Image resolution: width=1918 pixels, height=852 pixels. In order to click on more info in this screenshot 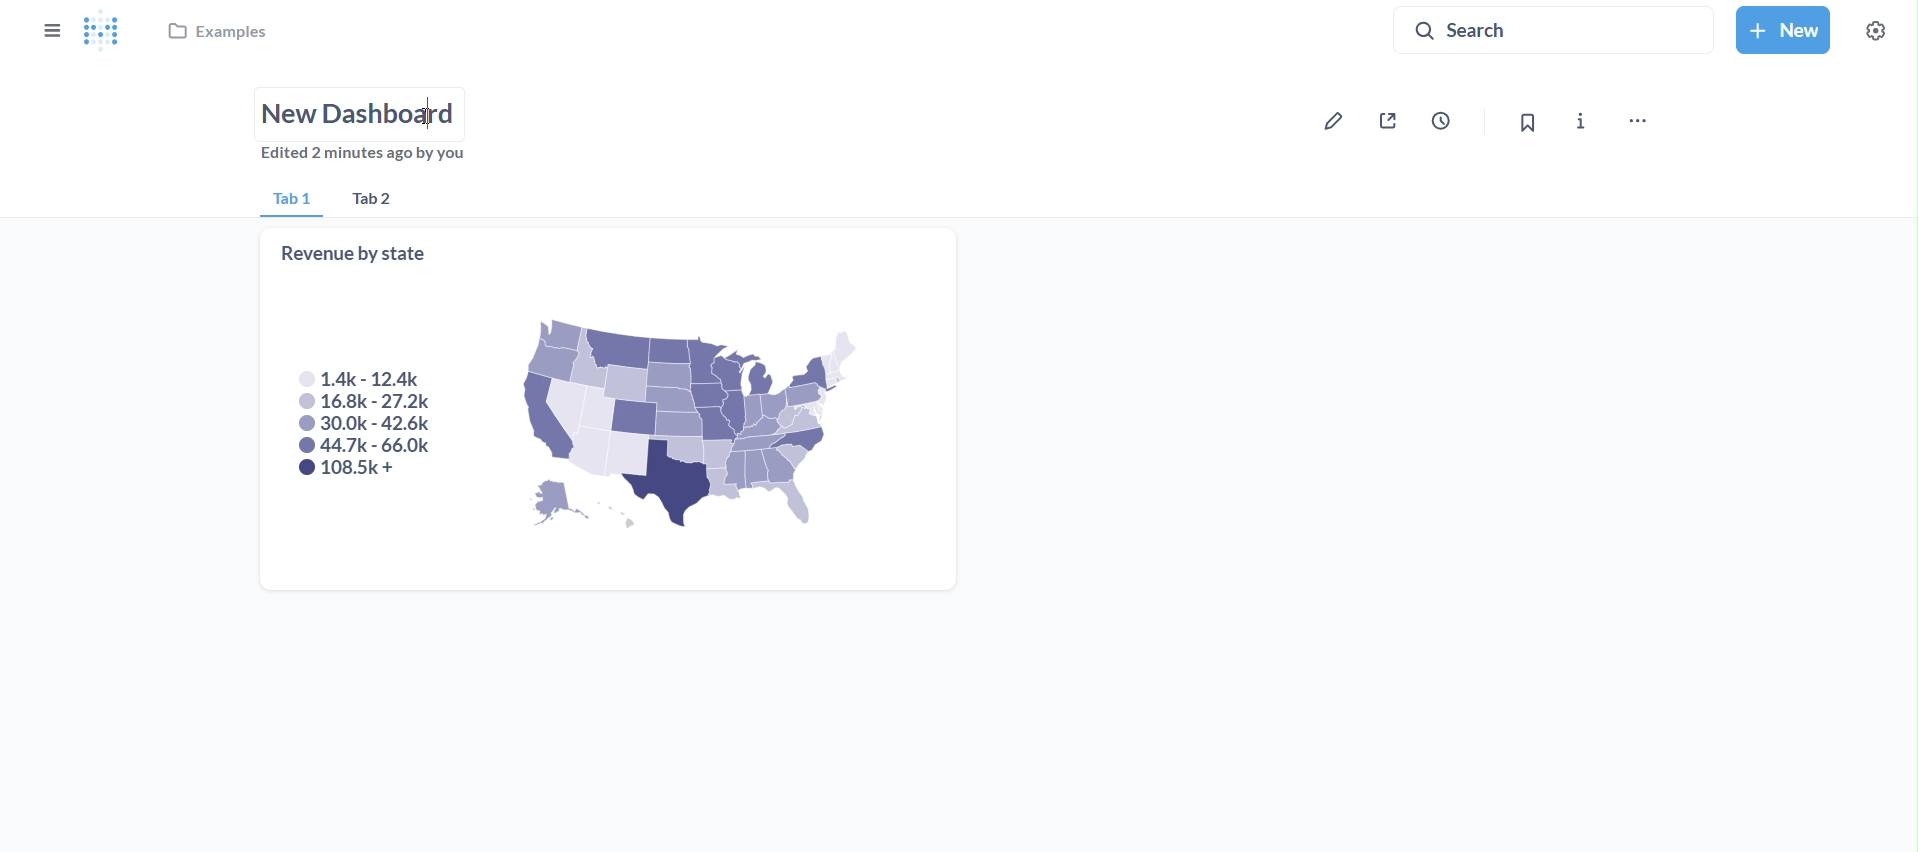, I will do `click(1581, 122)`.